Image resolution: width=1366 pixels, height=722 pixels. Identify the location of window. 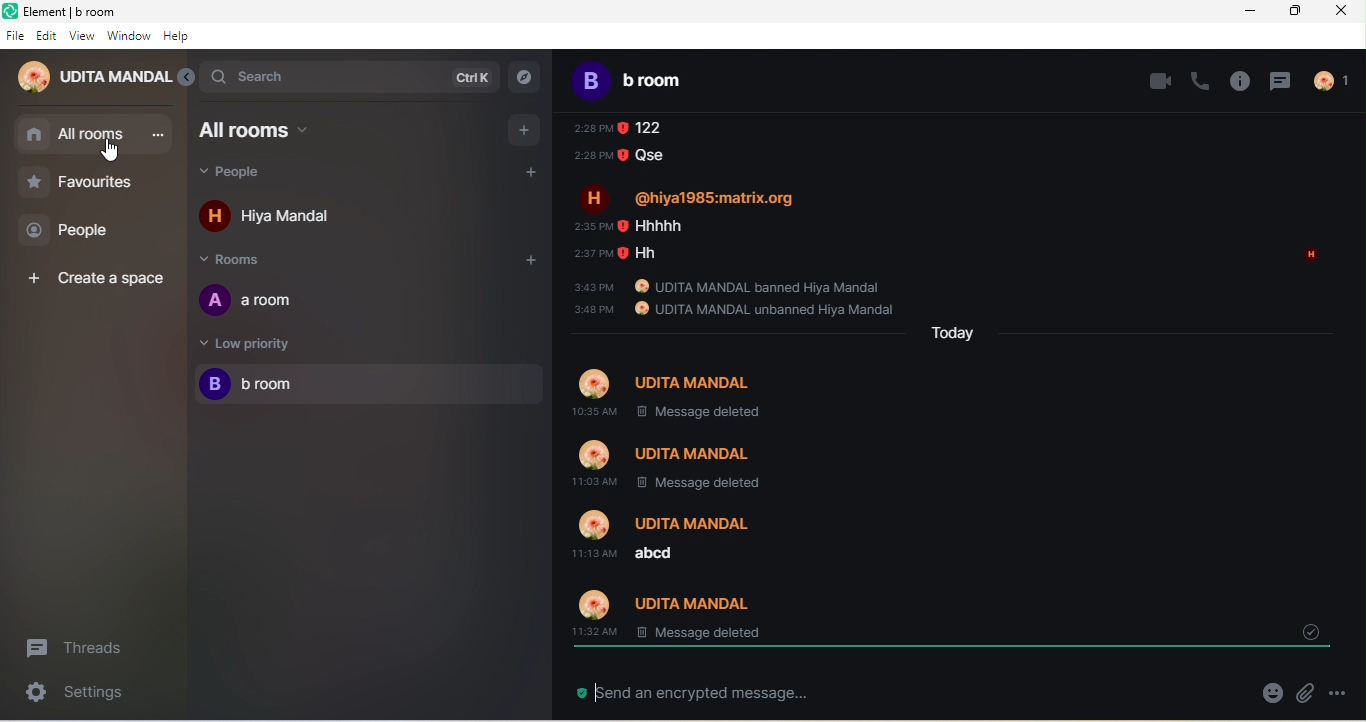
(129, 37).